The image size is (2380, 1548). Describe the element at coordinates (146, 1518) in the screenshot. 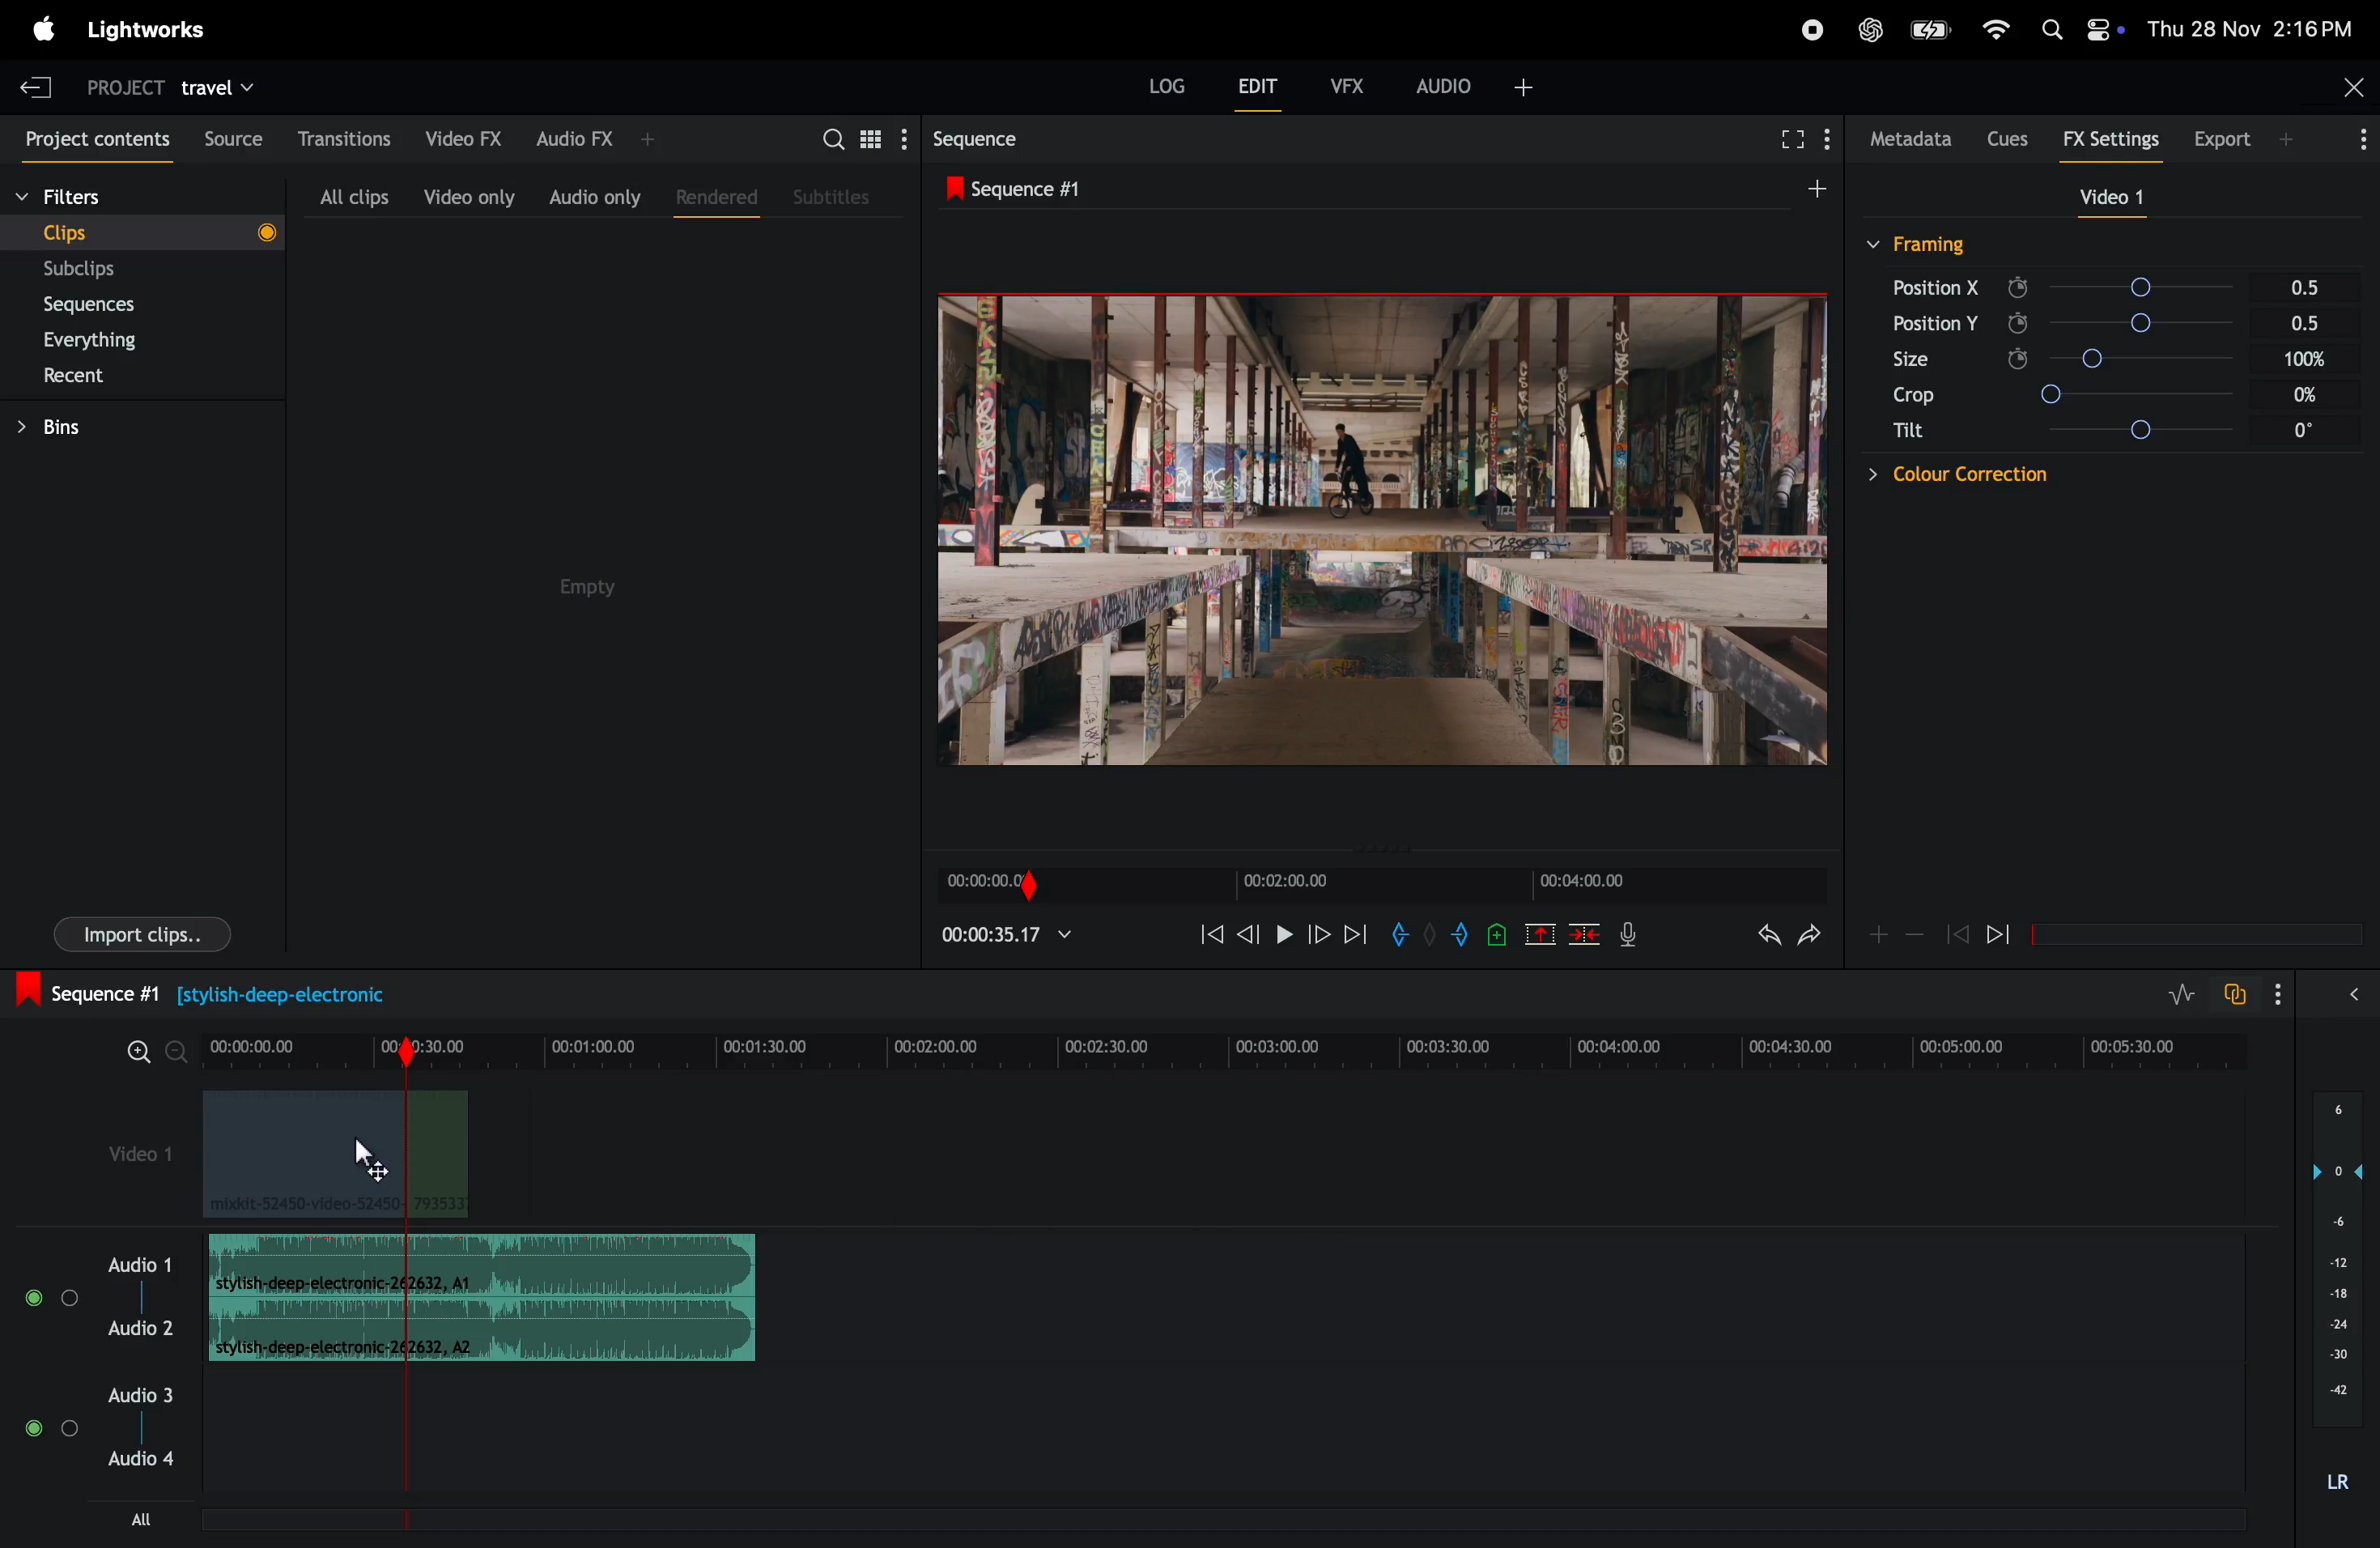

I see `all` at that location.